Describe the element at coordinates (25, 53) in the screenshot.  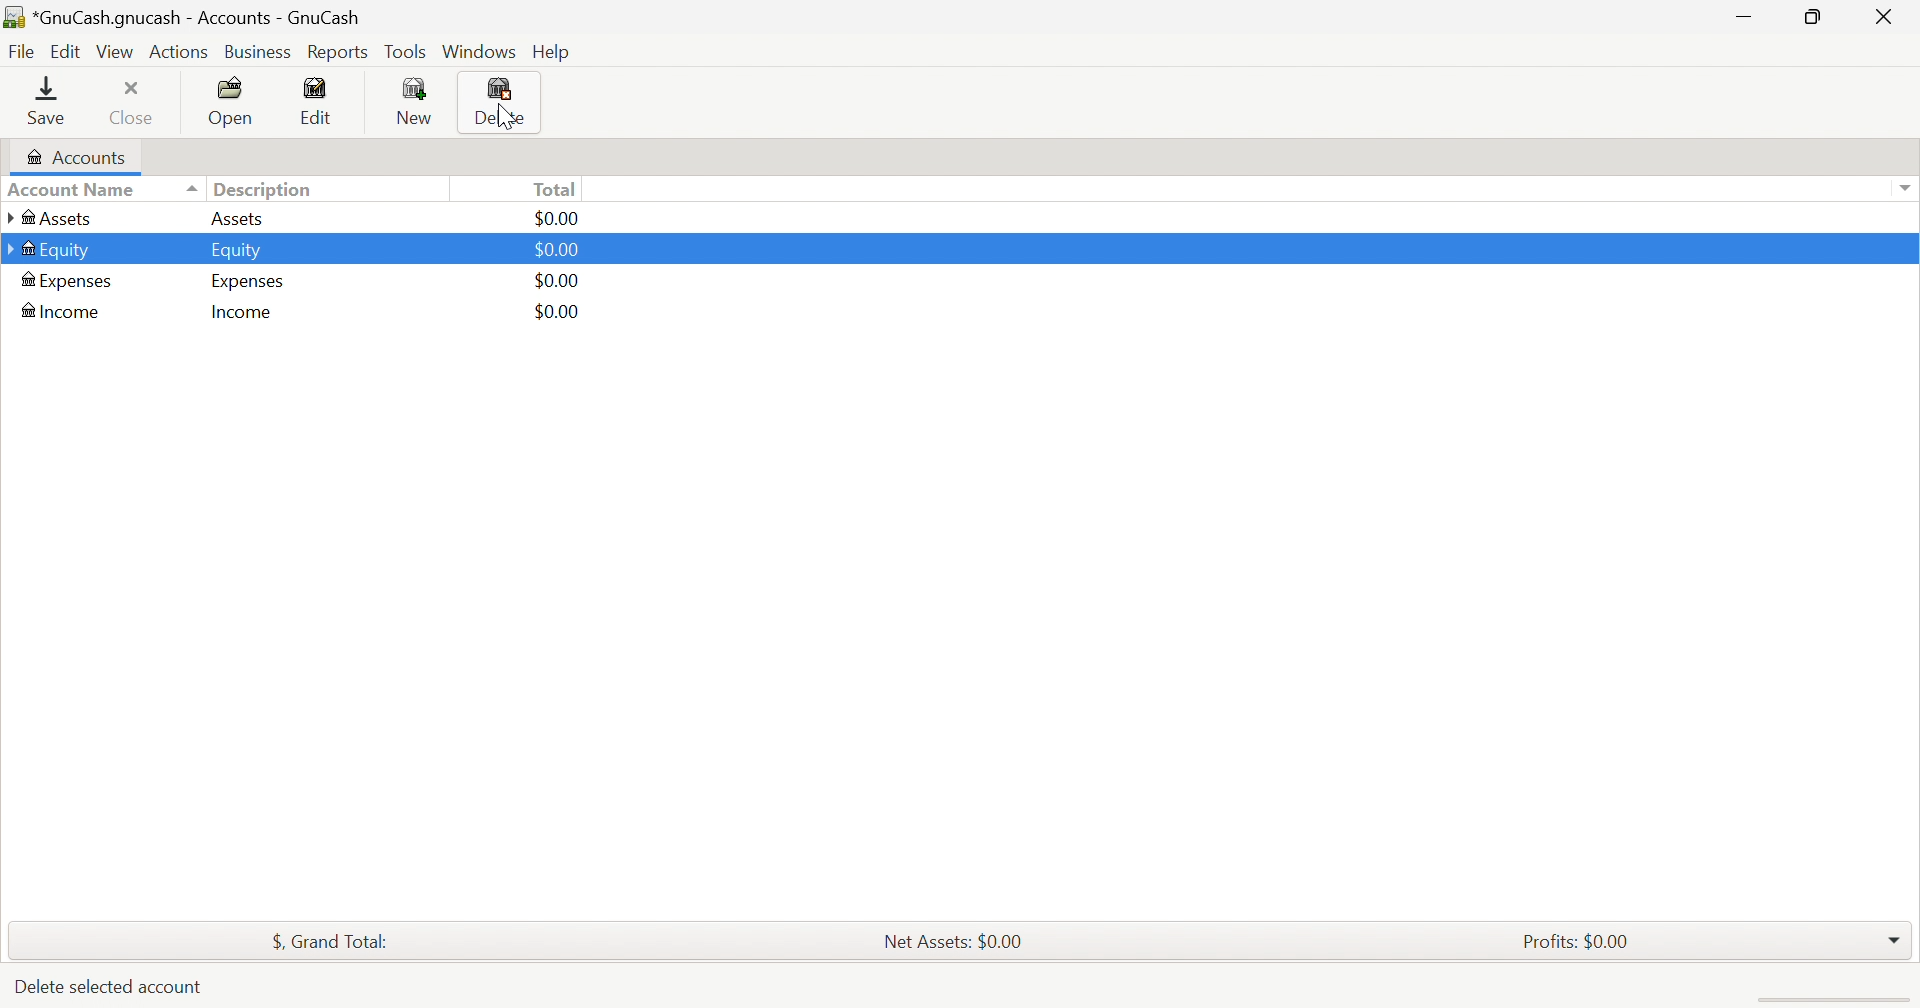
I see `File` at that location.